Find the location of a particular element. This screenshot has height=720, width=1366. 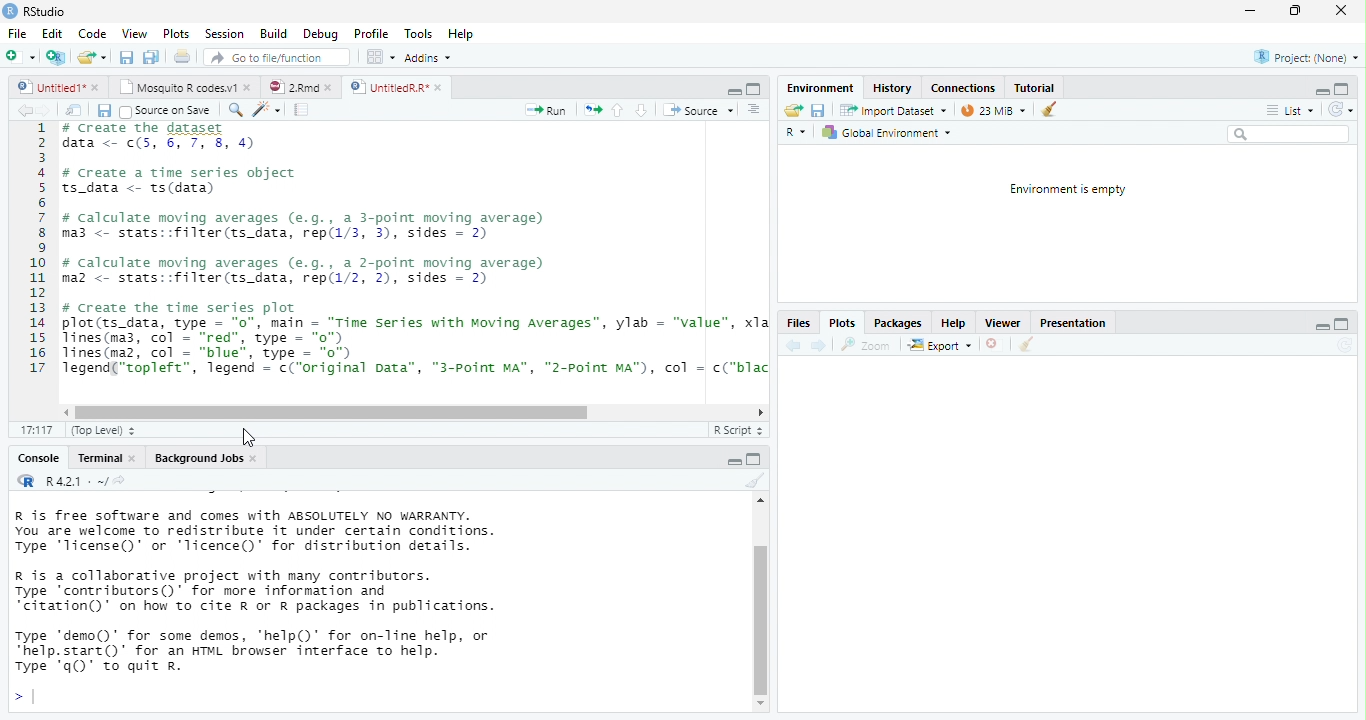

Plots is located at coordinates (177, 34).